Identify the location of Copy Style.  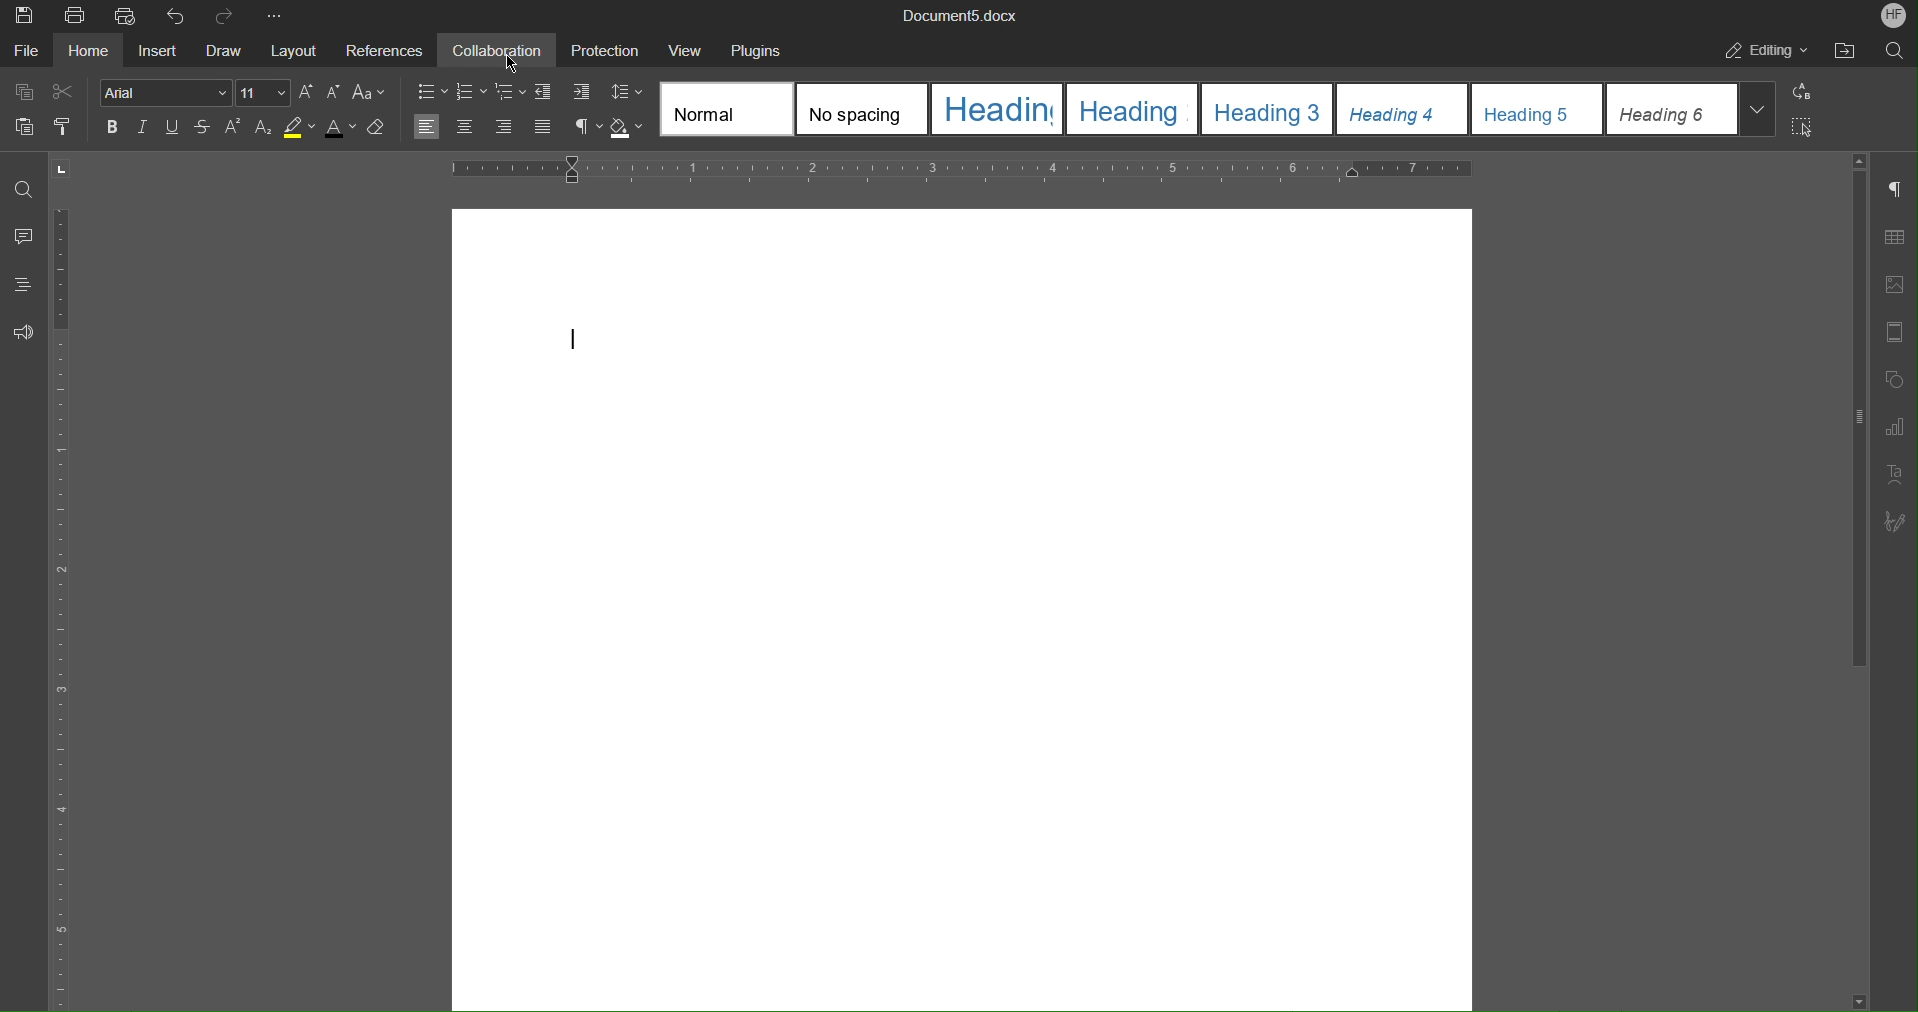
(66, 126).